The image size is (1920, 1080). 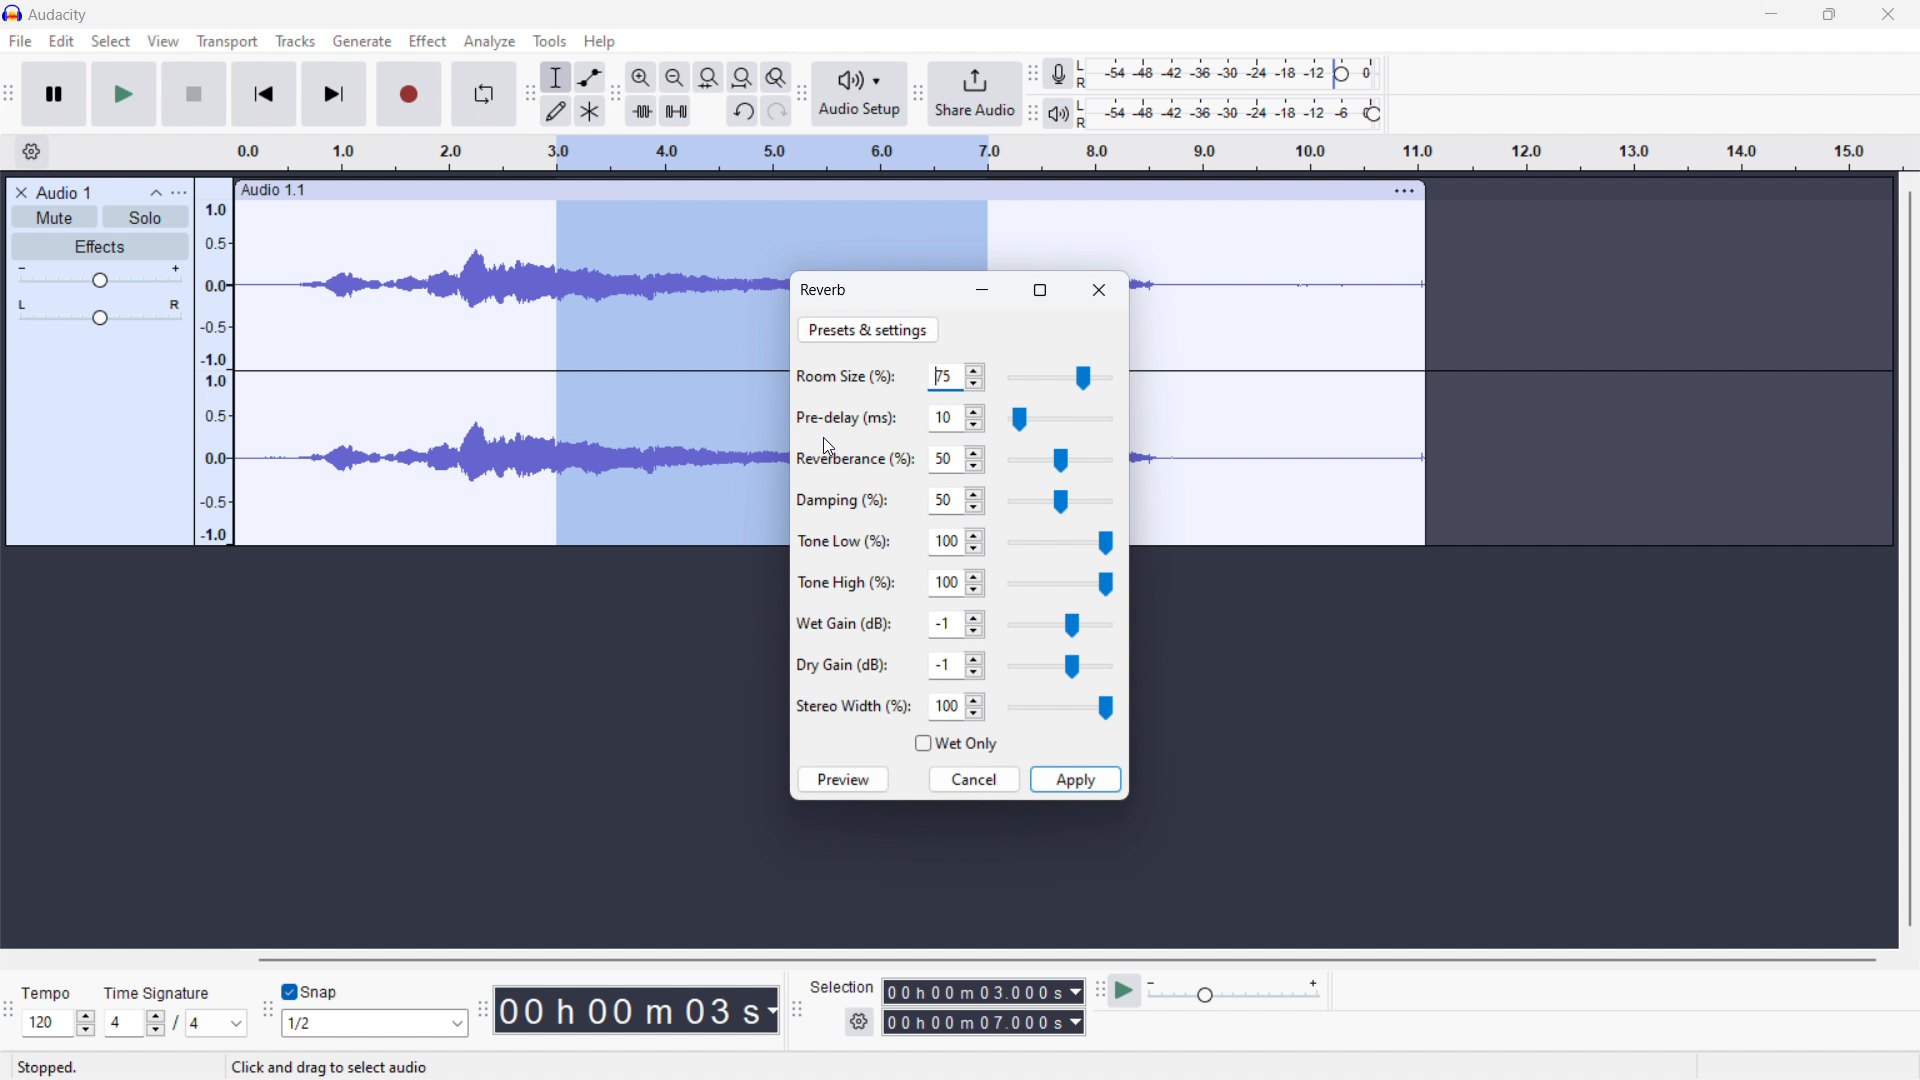 What do you see at coordinates (858, 1023) in the screenshot?
I see `settings` at bounding box center [858, 1023].